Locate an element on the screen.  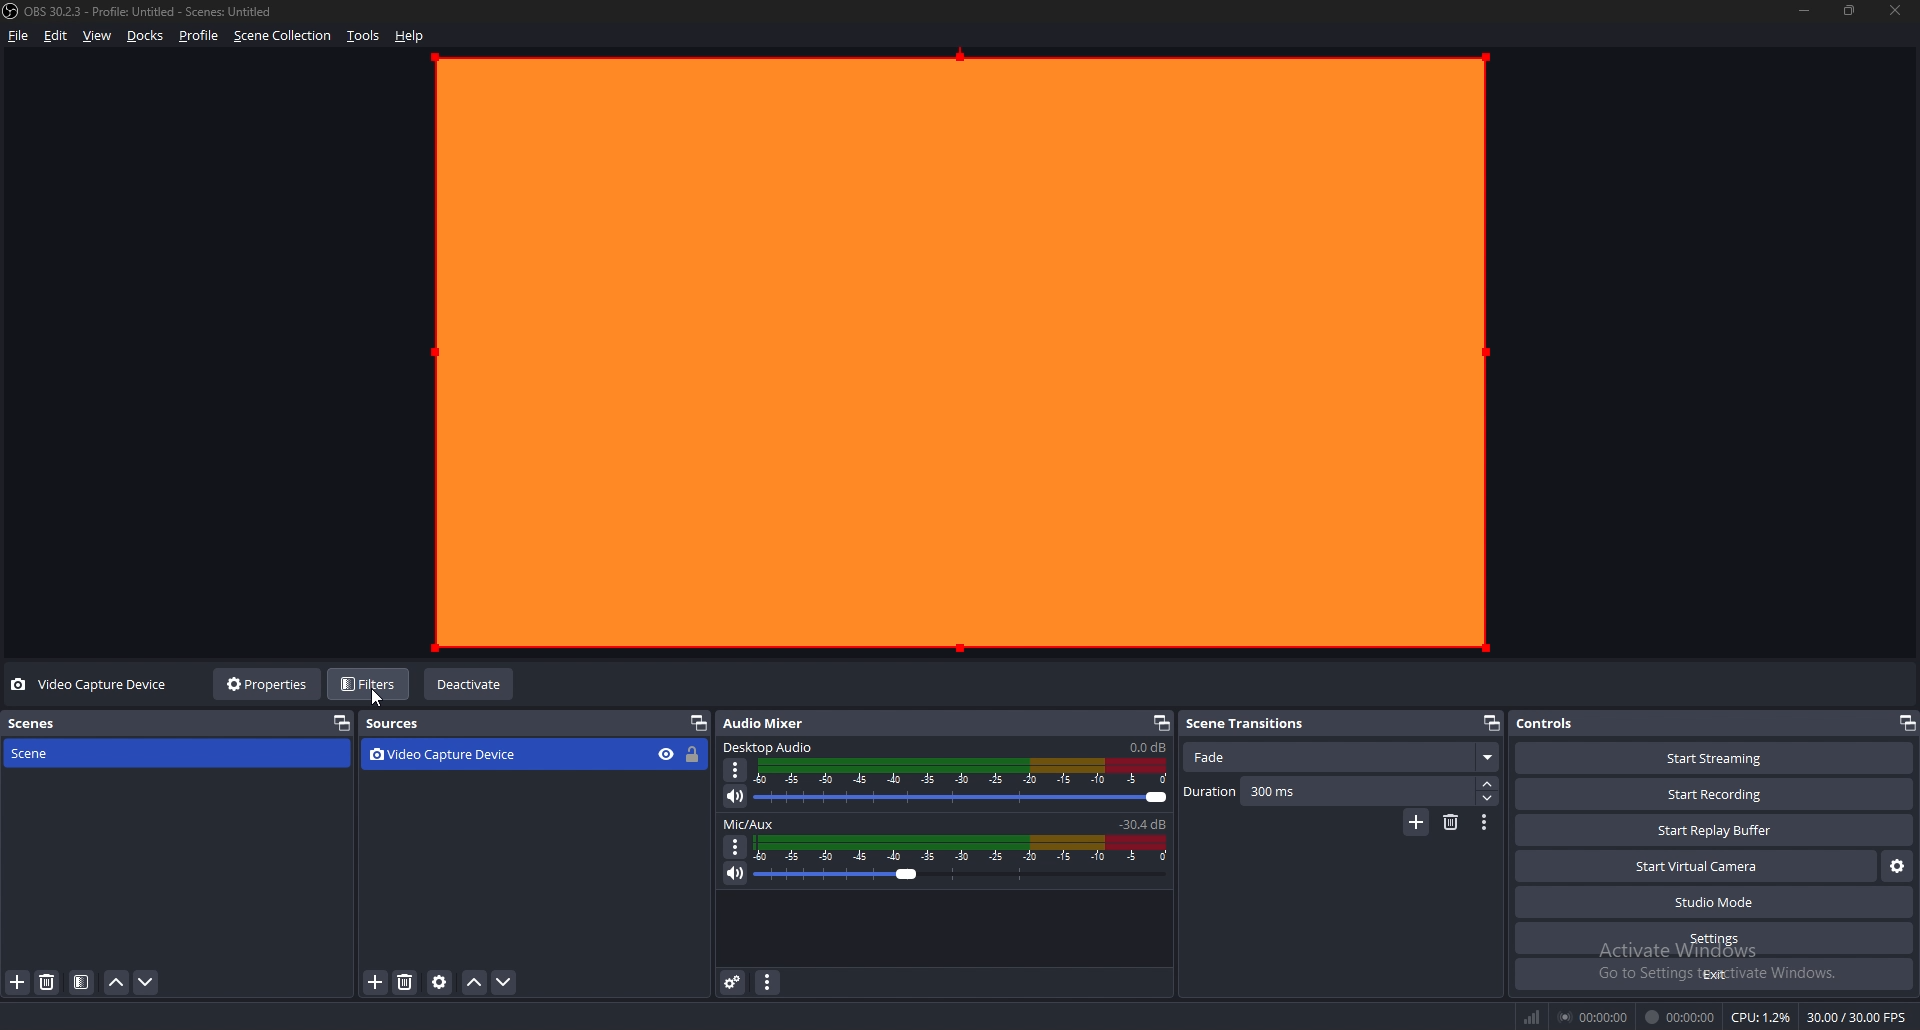
move scene up is located at coordinates (118, 983).